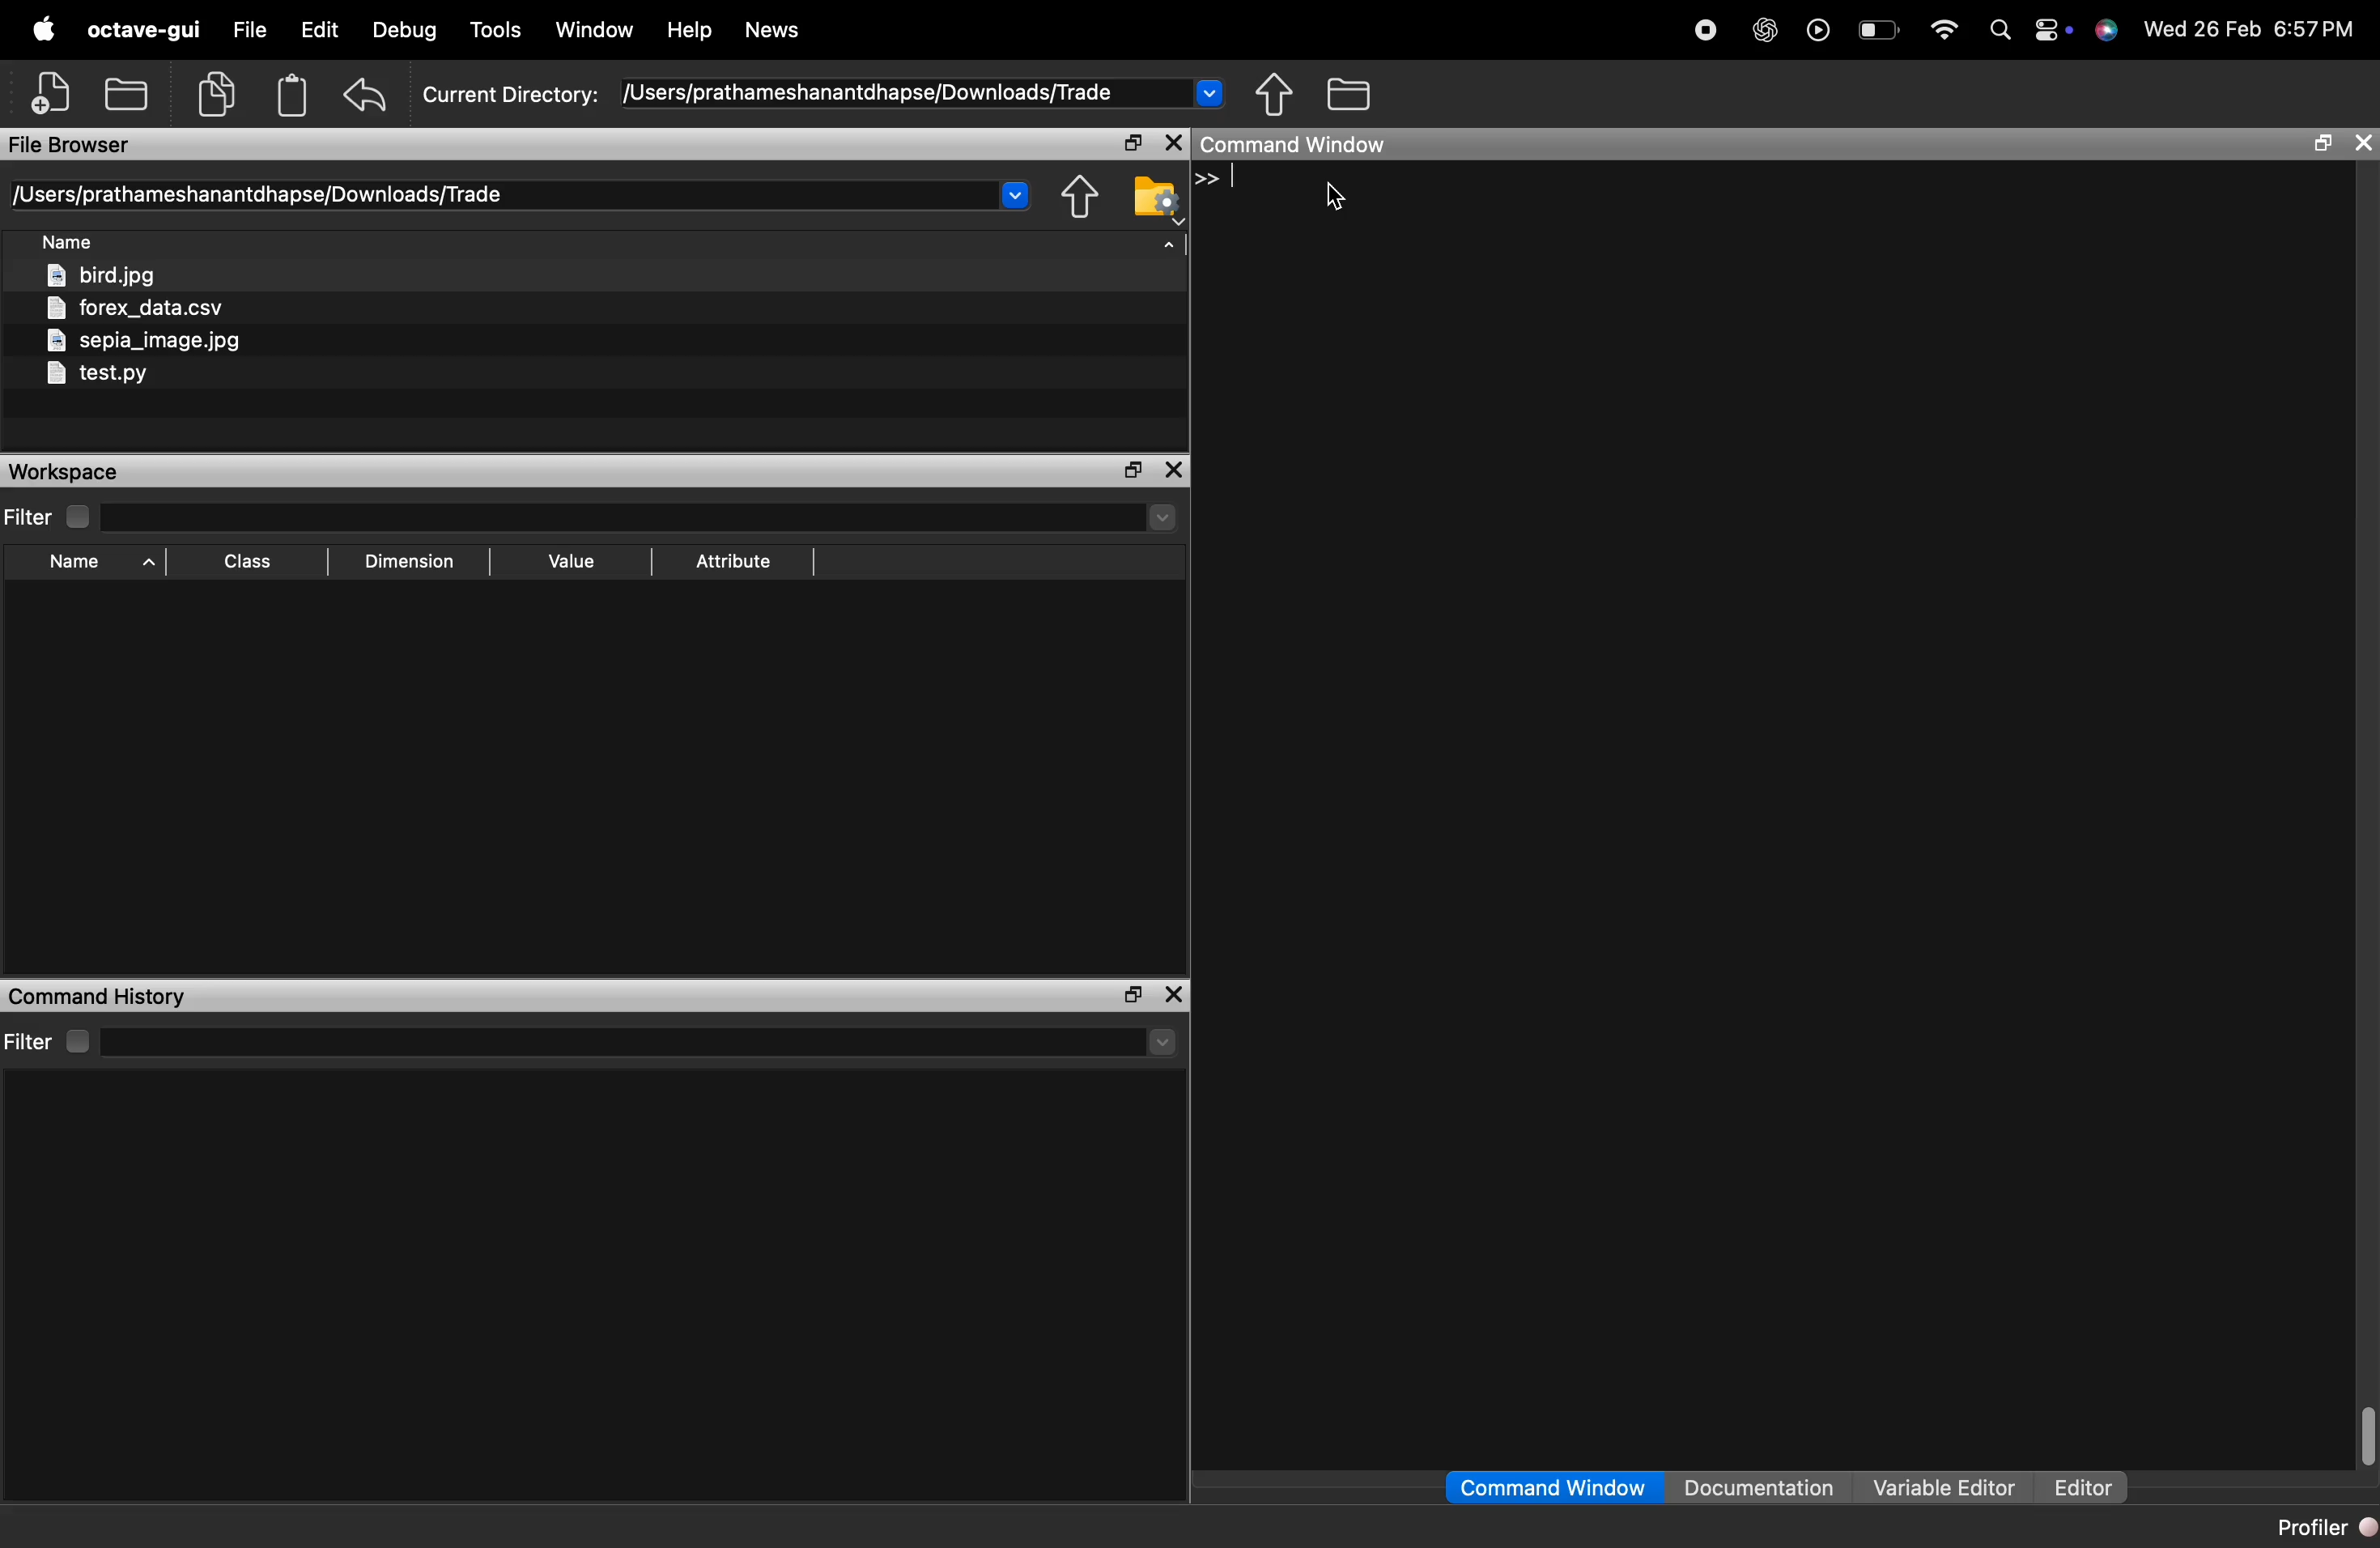 The width and height of the screenshot is (2380, 1548). Describe the element at coordinates (595, 30) in the screenshot. I see `window` at that location.